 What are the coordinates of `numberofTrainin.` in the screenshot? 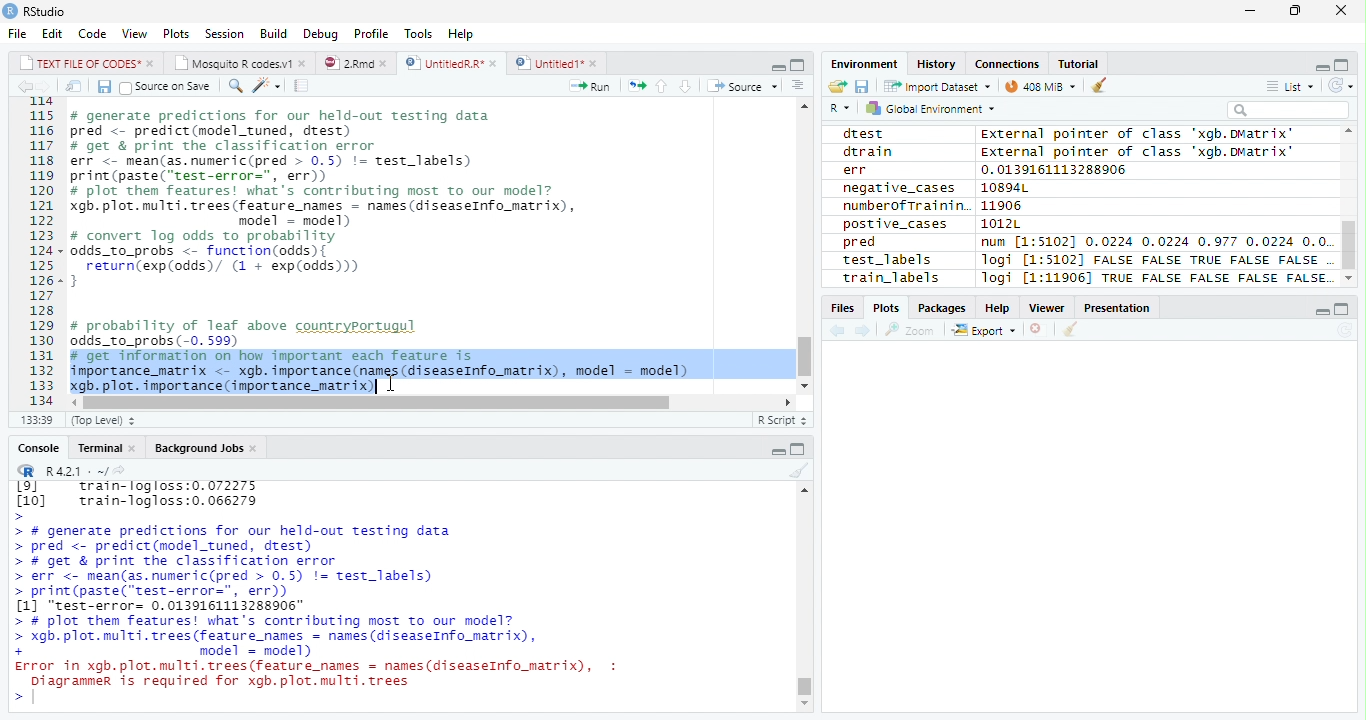 It's located at (904, 205).